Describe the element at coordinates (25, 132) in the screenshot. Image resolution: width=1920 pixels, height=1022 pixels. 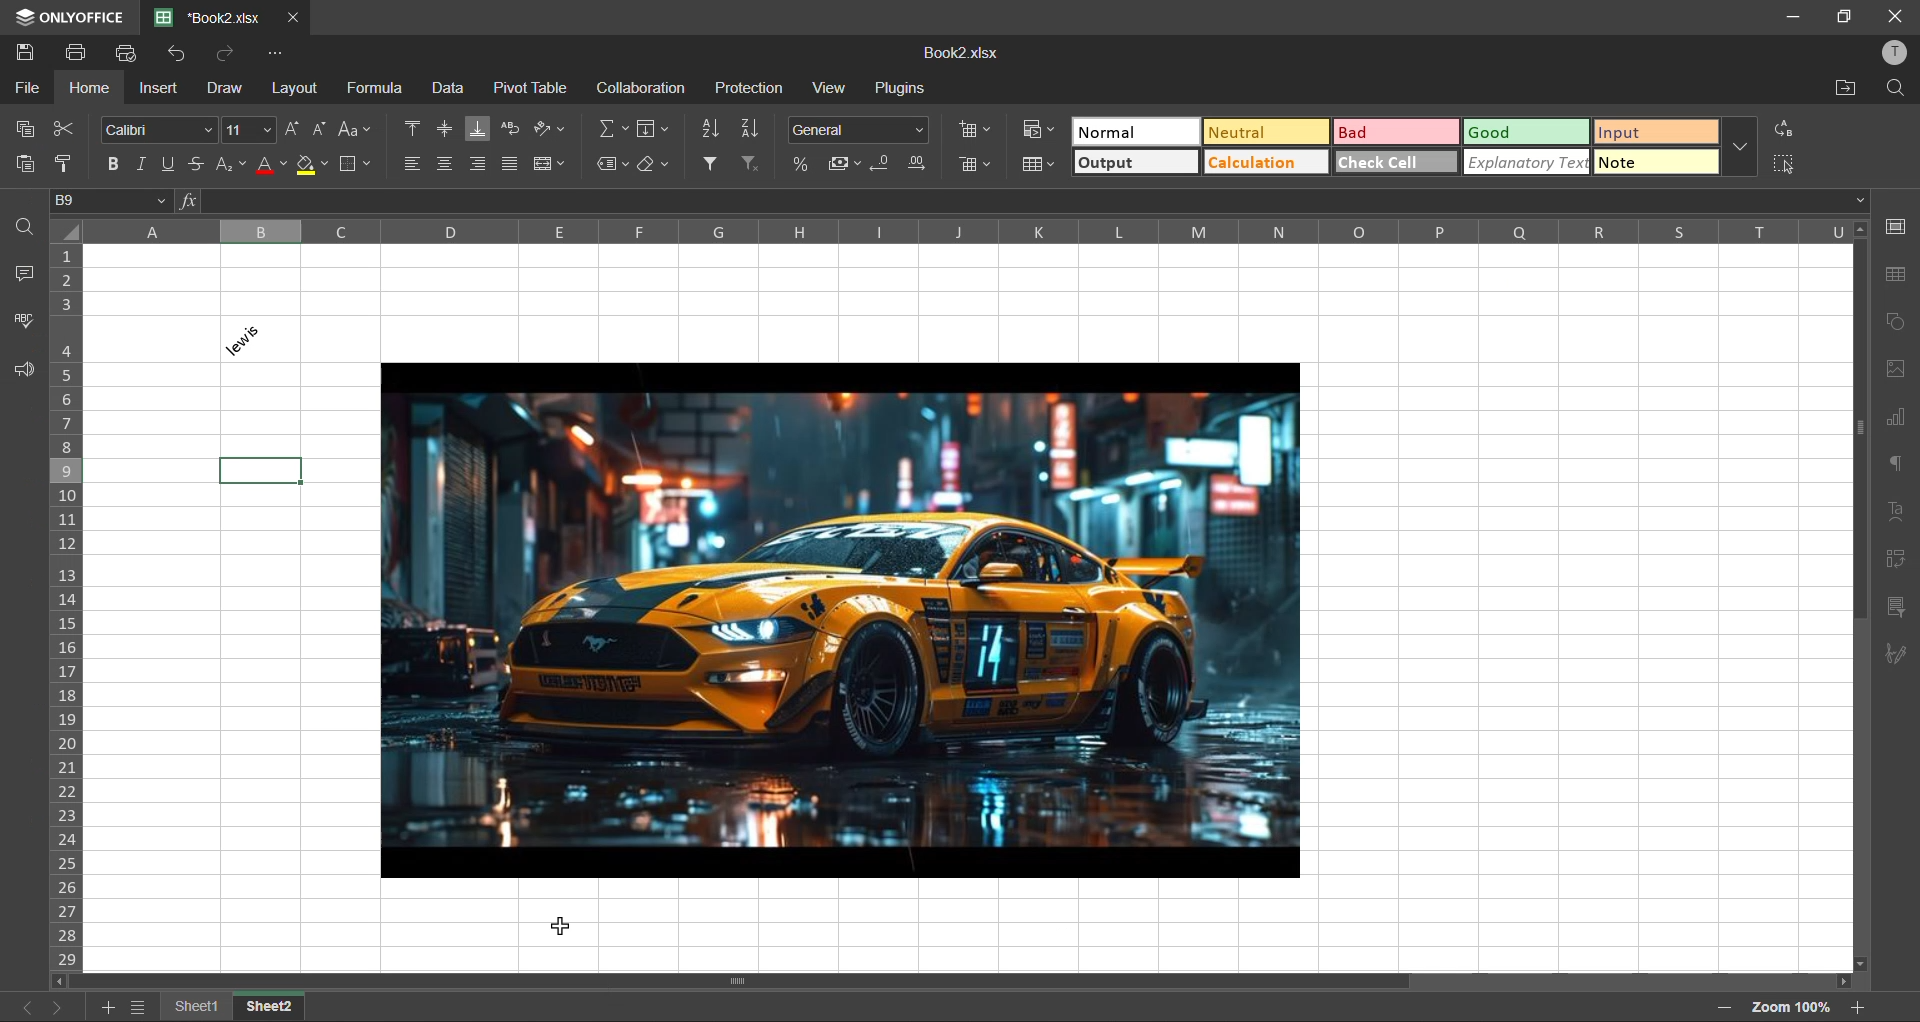
I see `copy` at that location.